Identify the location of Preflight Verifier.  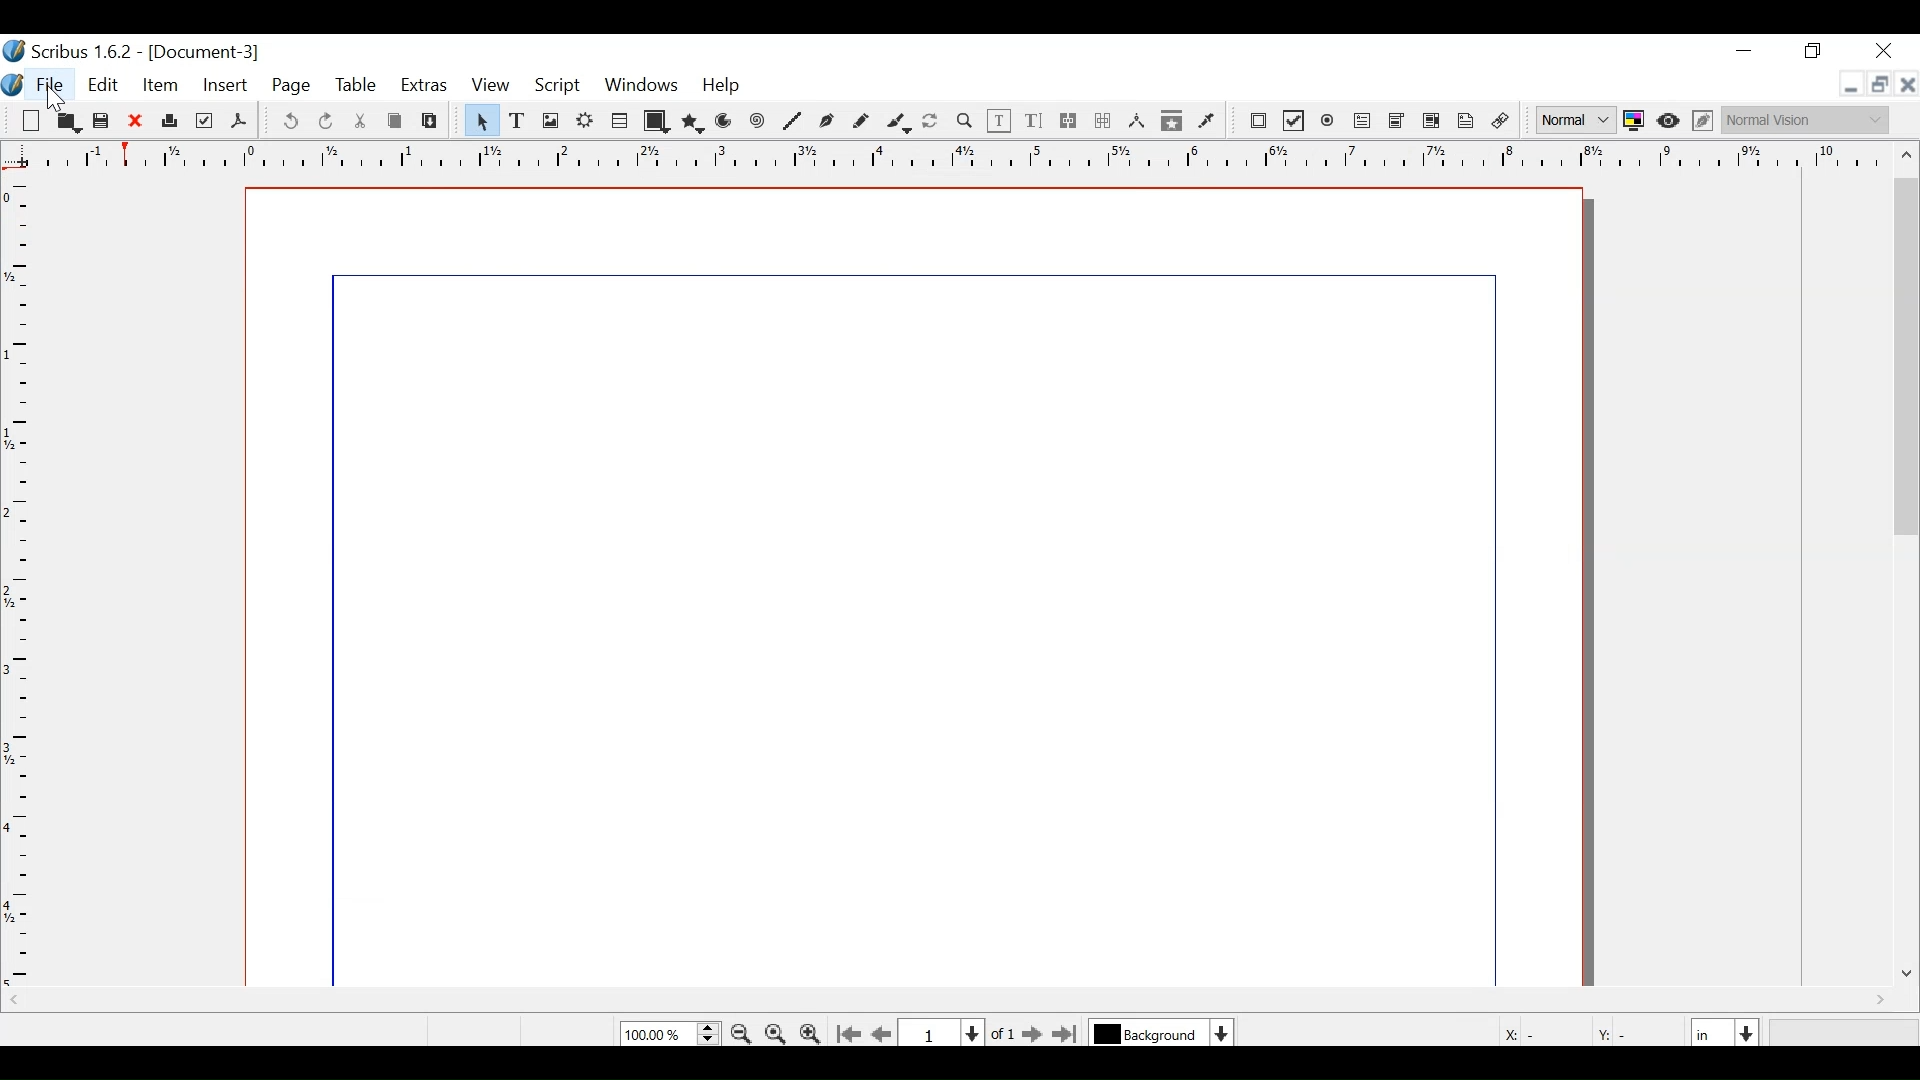
(203, 121).